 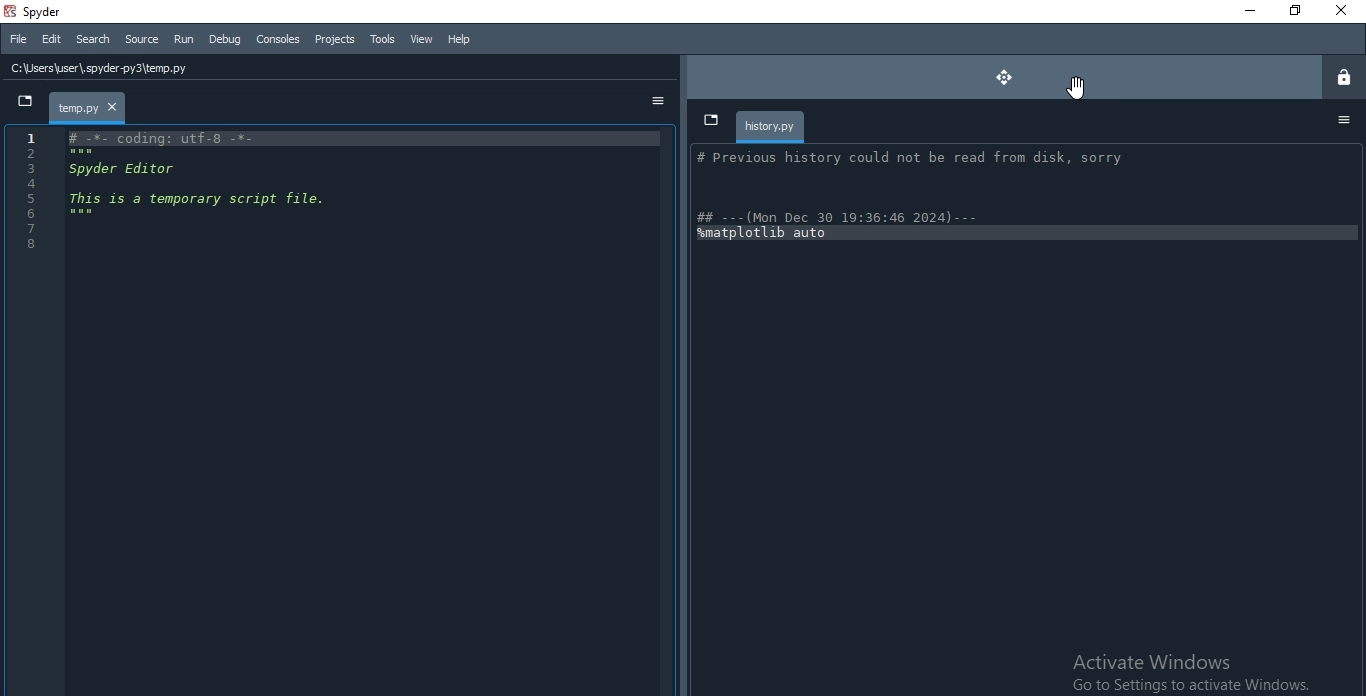 What do you see at coordinates (1295, 10) in the screenshot?
I see `Restore` at bounding box center [1295, 10].